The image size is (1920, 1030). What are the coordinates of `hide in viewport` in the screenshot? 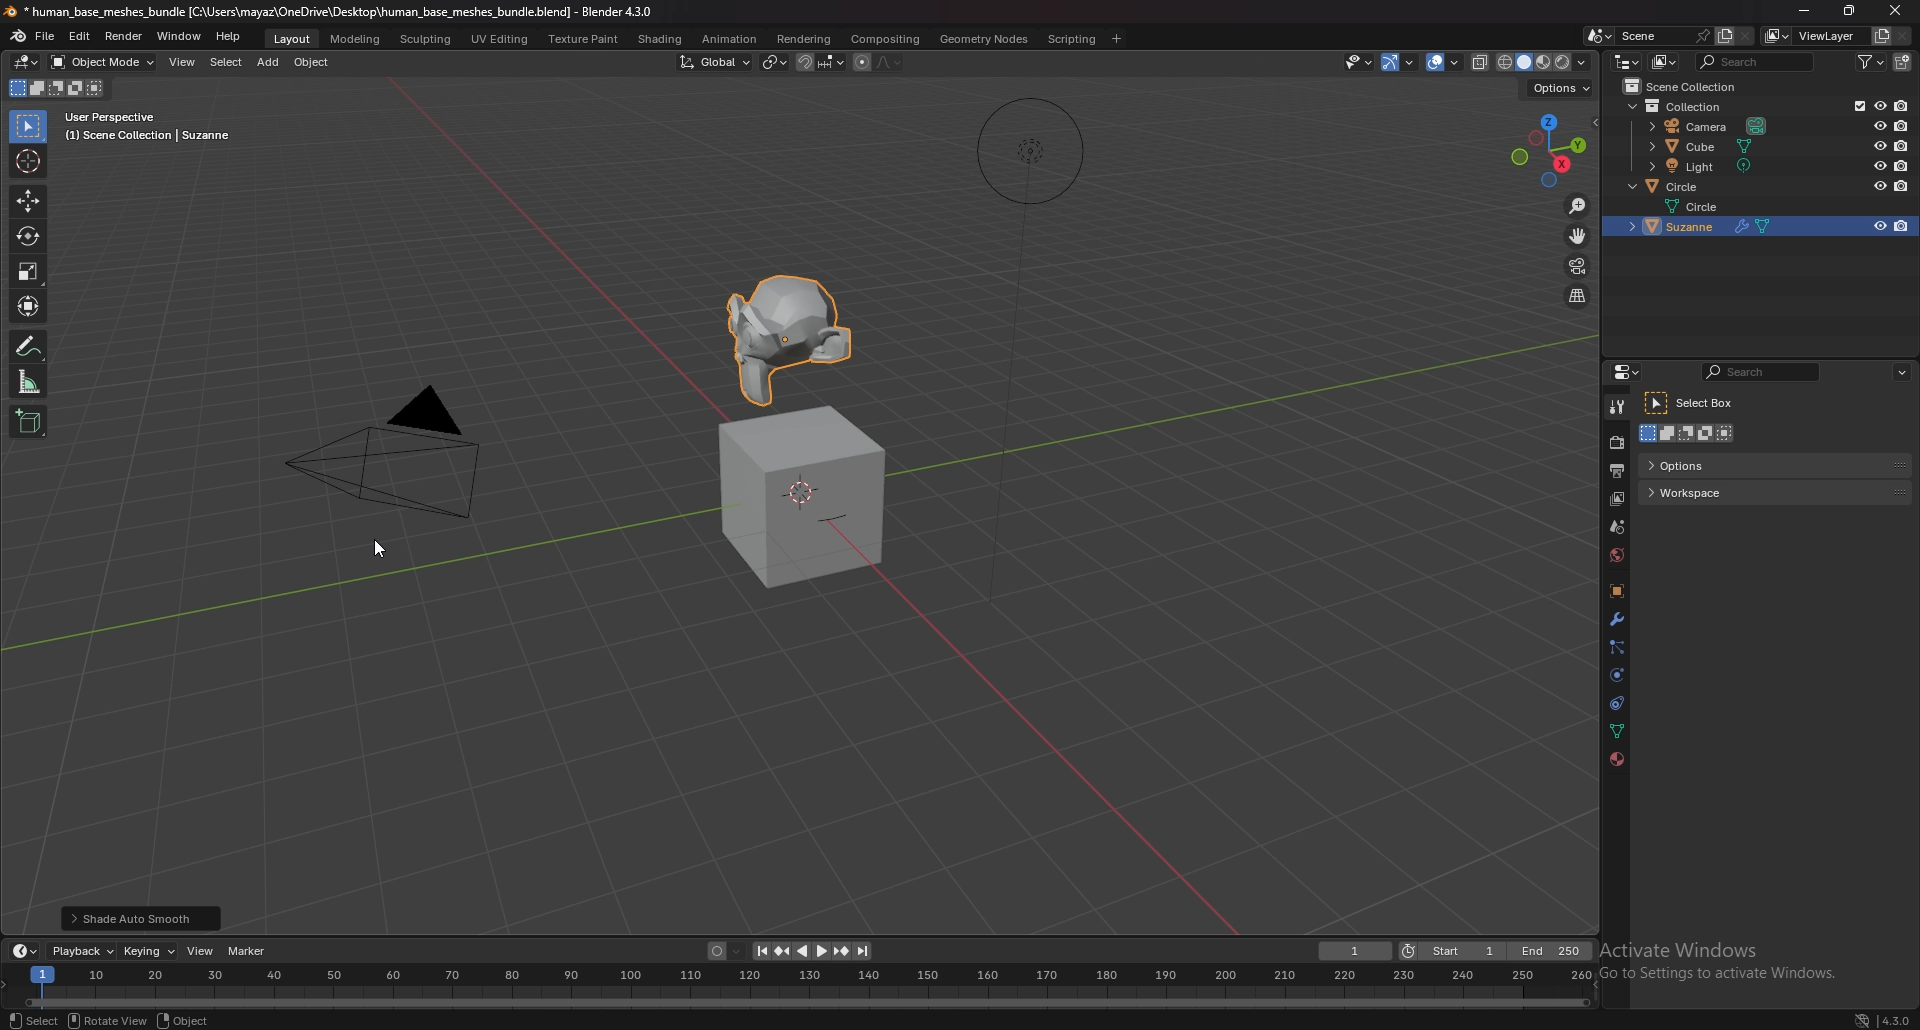 It's located at (1878, 165).